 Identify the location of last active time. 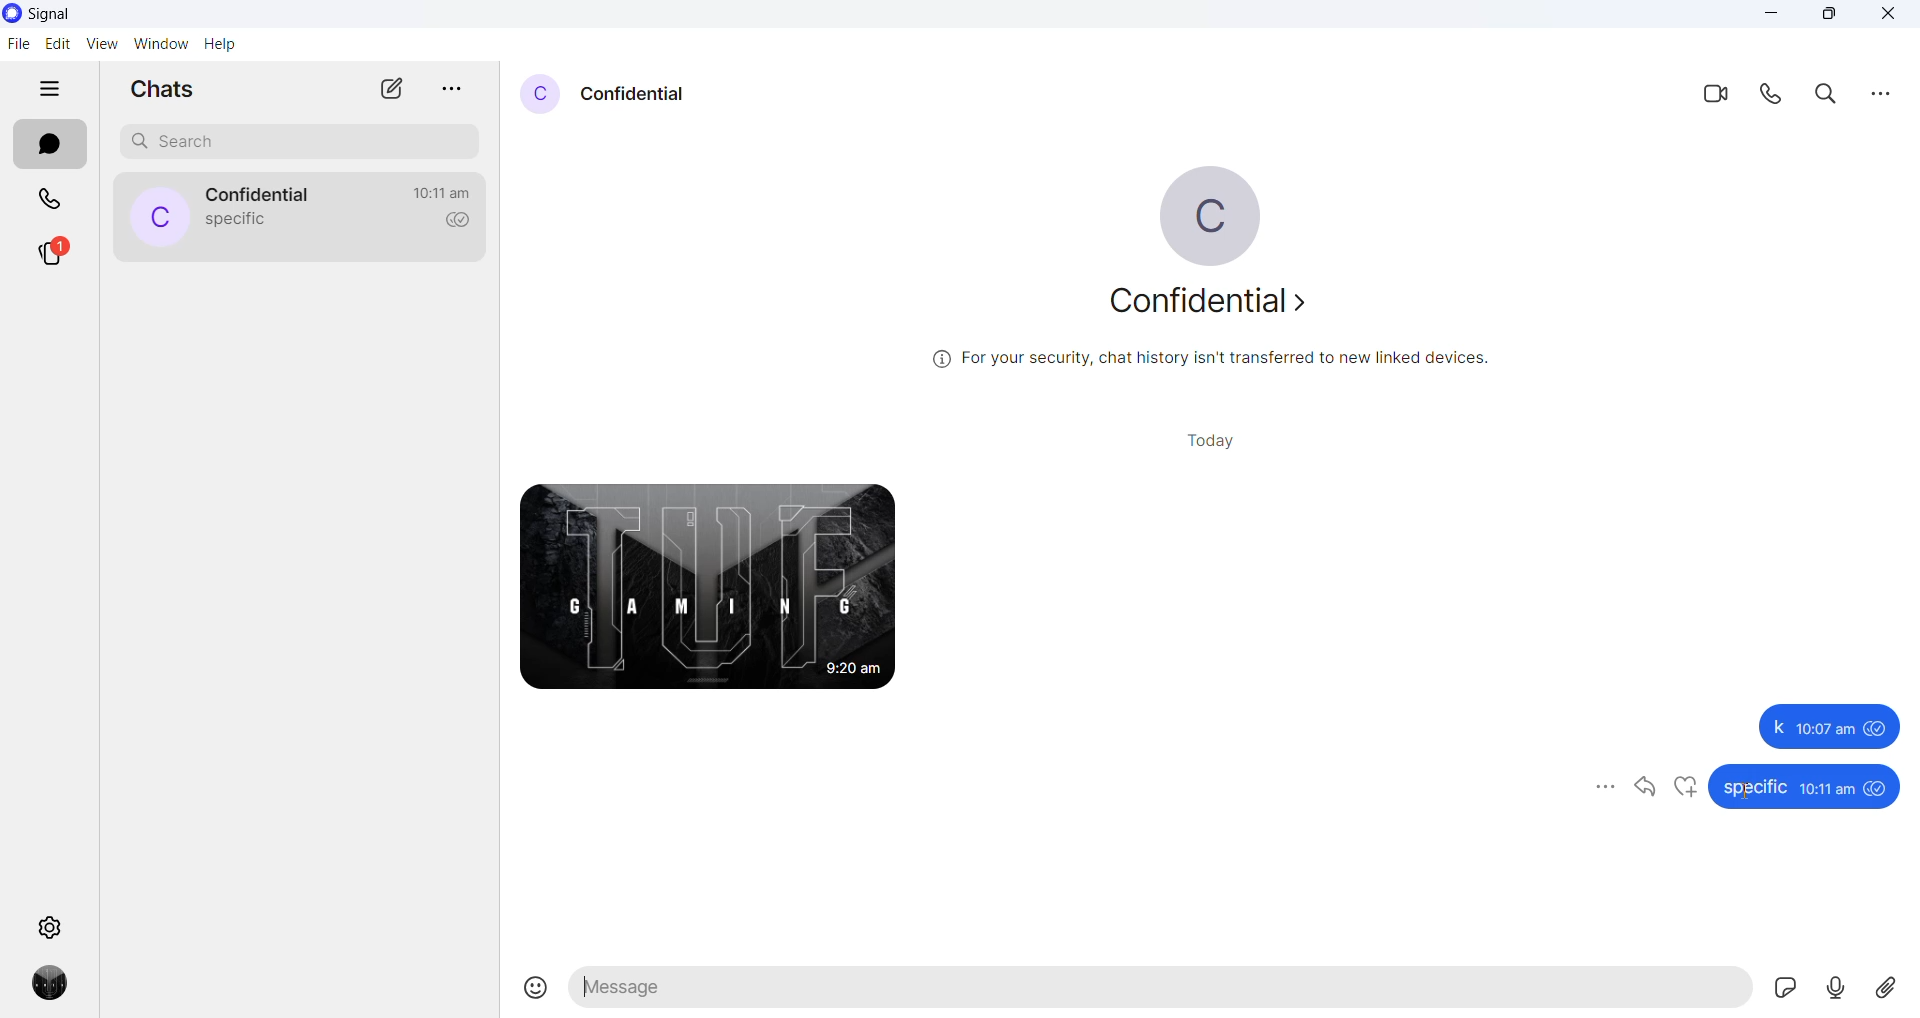
(440, 193).